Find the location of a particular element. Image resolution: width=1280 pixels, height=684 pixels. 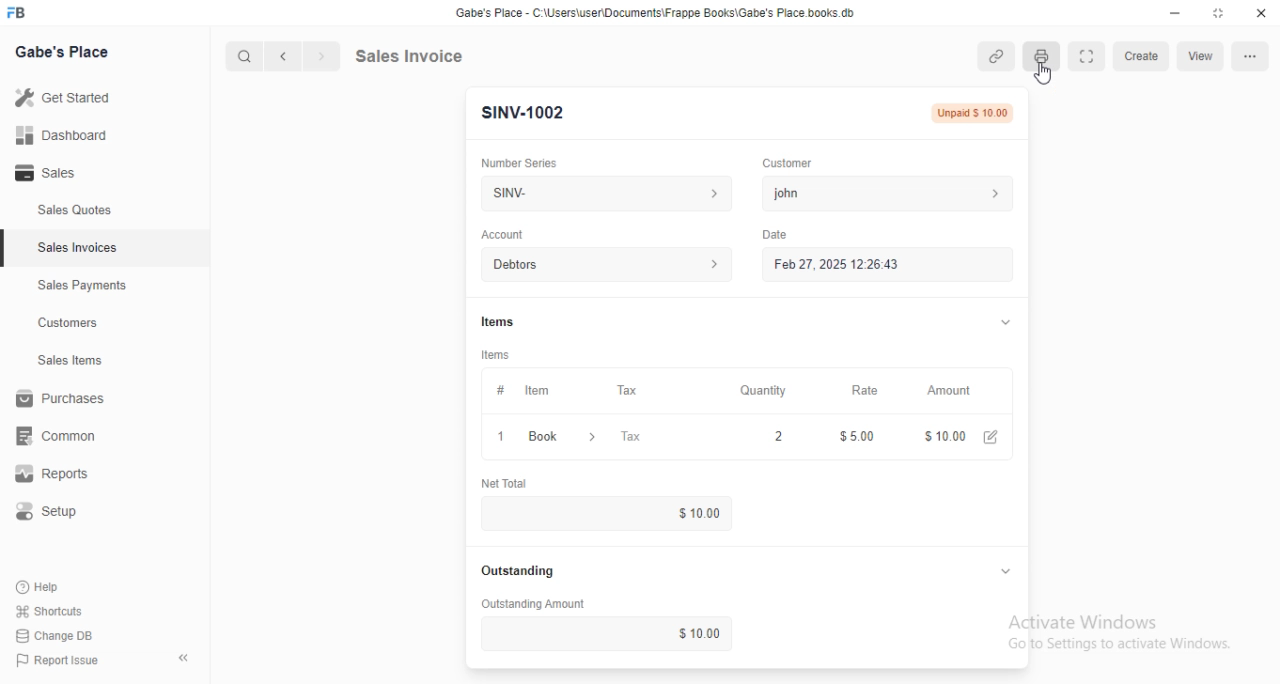

2 is located at coordinates (779, 436).